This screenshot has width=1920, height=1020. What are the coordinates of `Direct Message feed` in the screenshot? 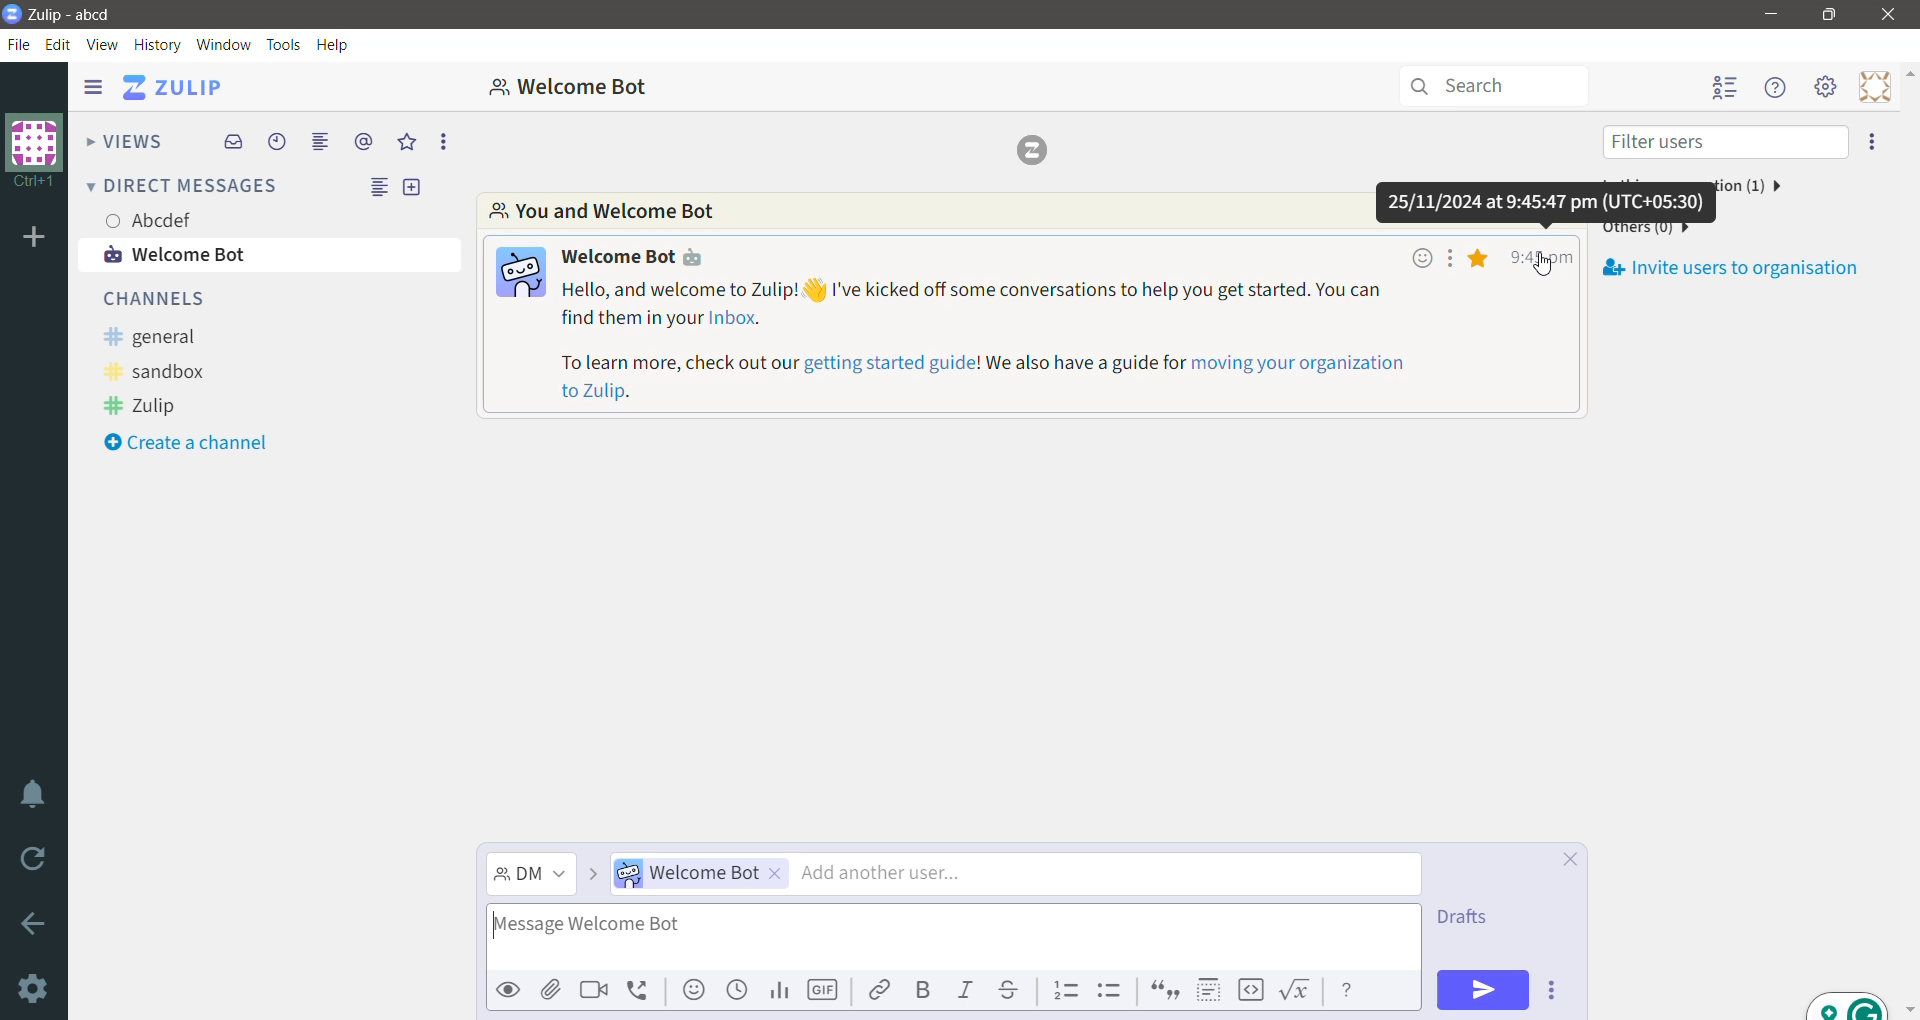 It's located at (371, 188).